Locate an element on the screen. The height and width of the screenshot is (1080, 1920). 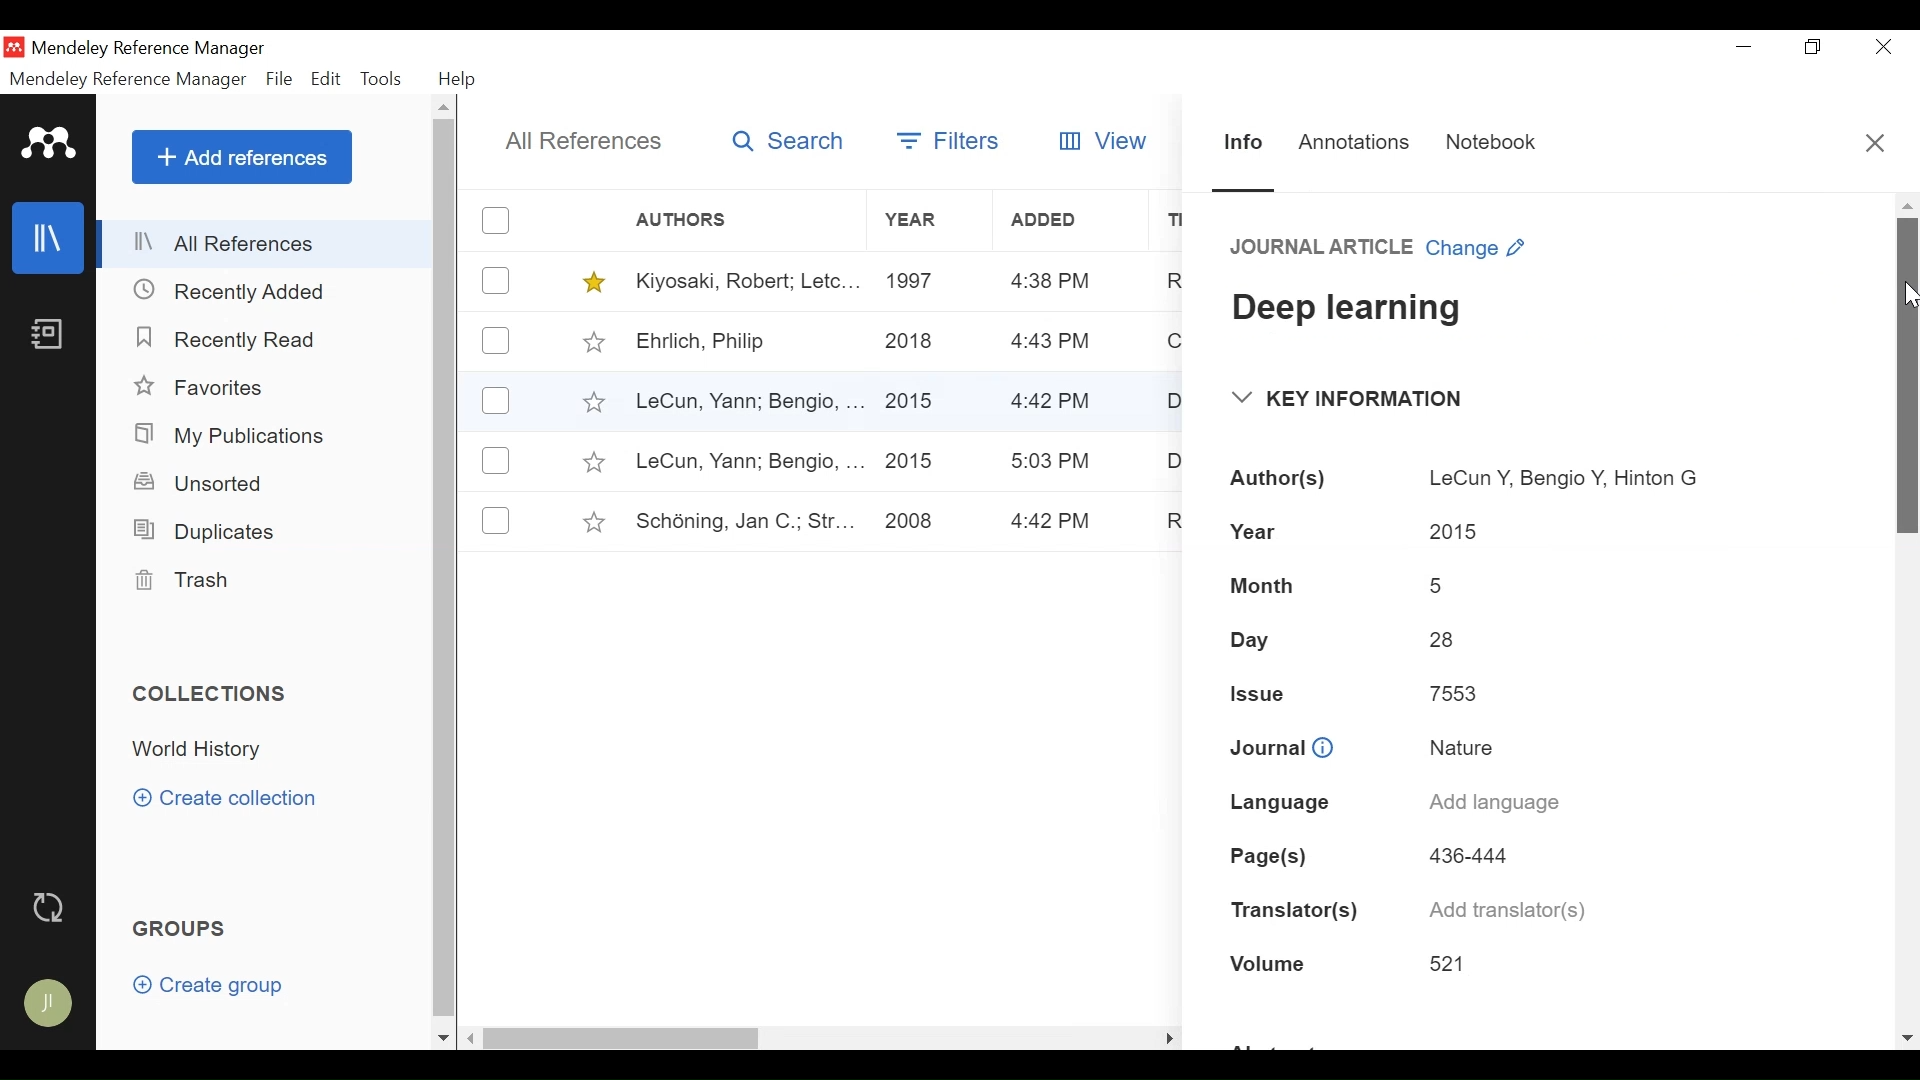
scroll up is located at coordinates (1907, 204).